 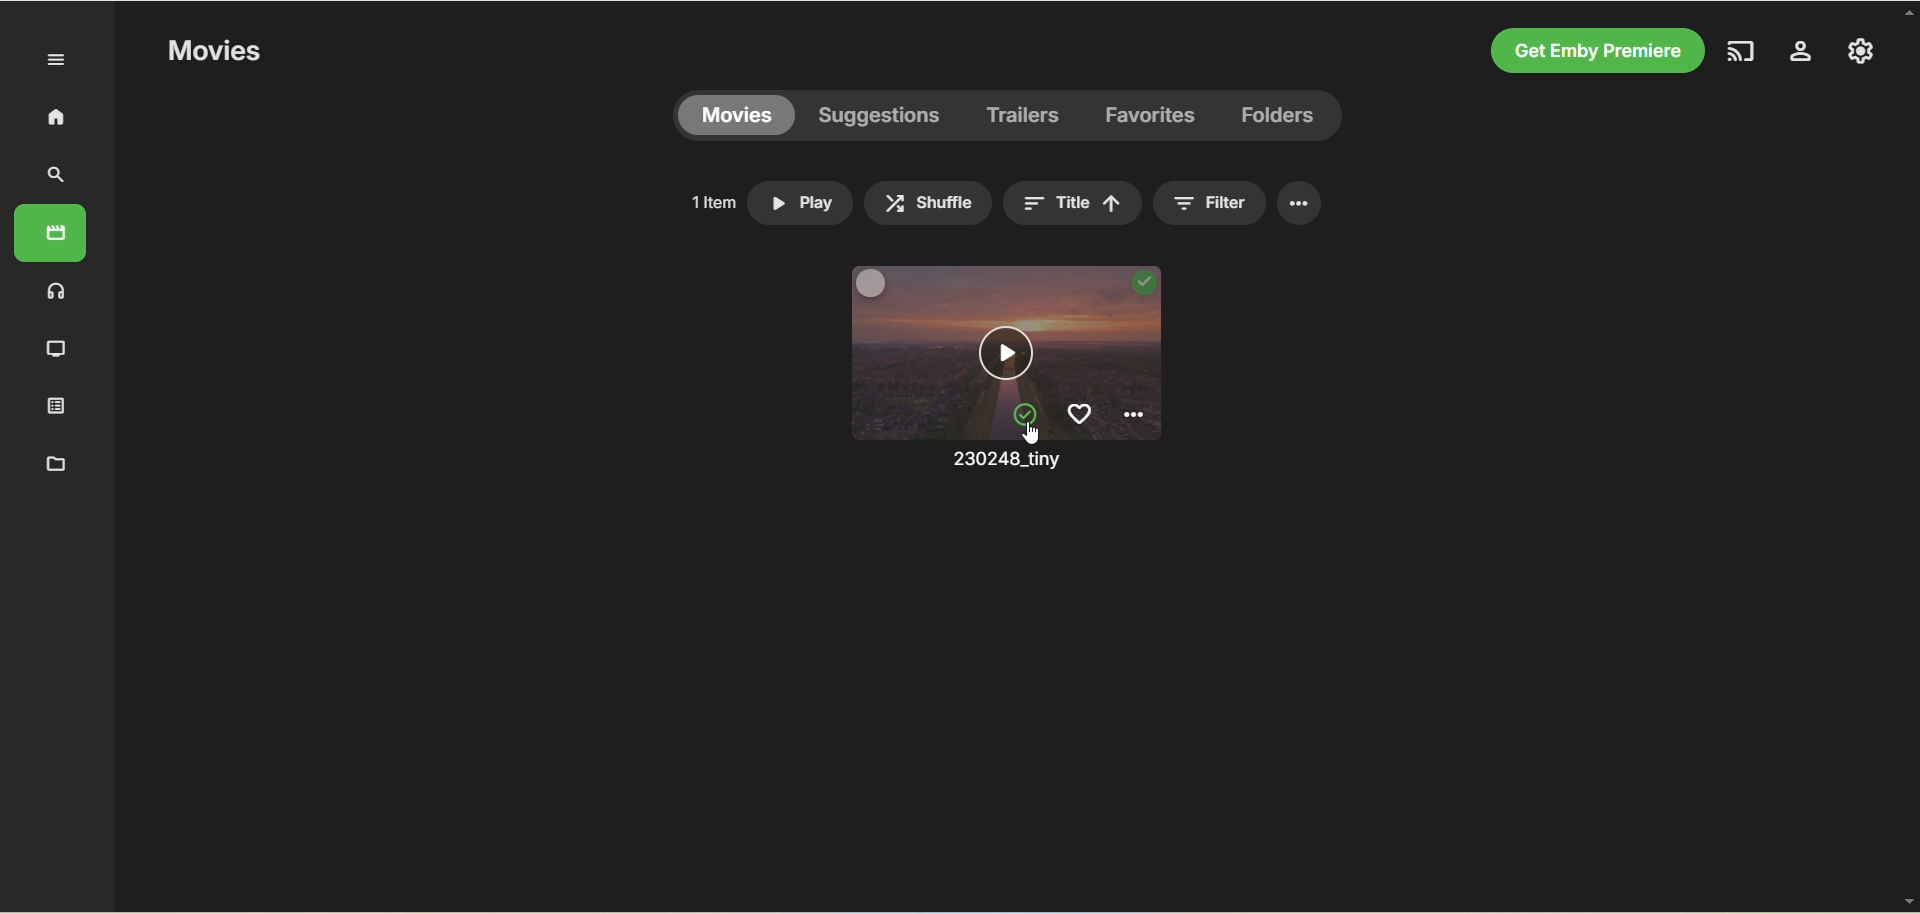 What do you see at coordinates (998, 462) in the screenshot?
I see `230248_tiny` at bounding box center [998, 462].